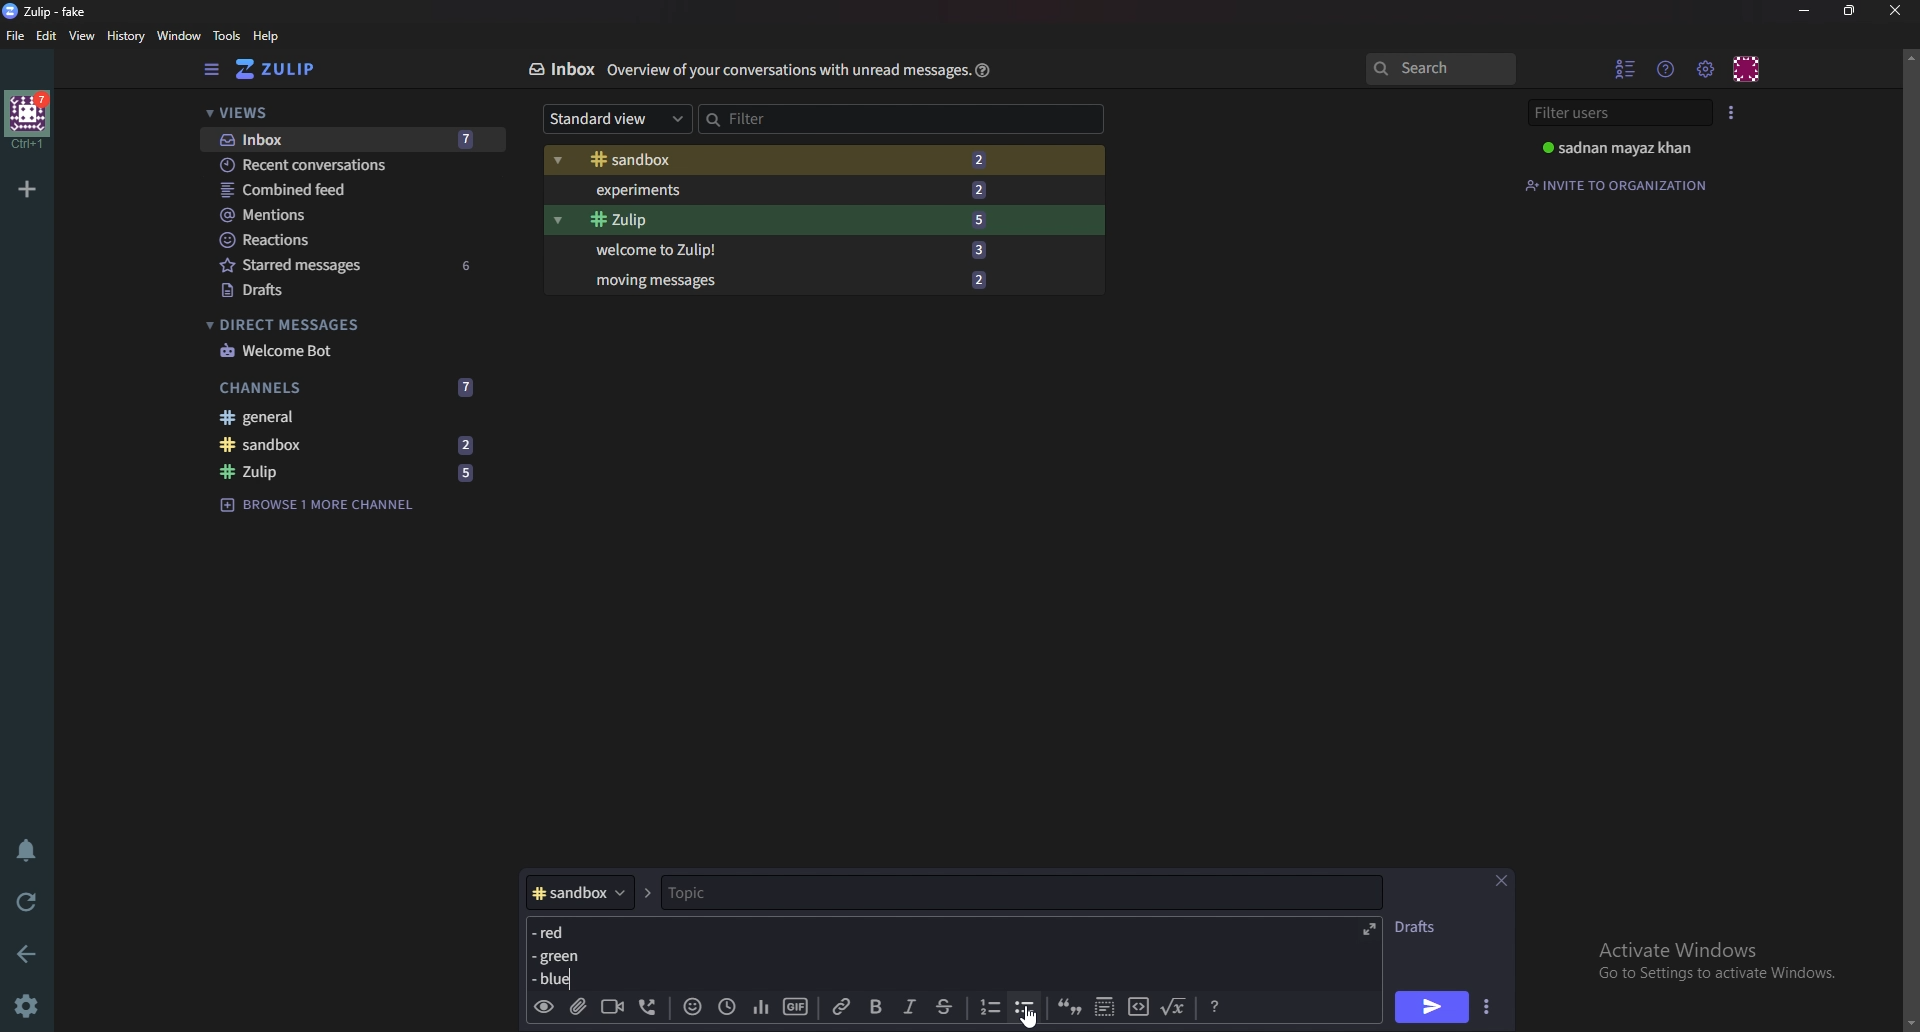  What do you see at coordinates (785, 220) in the screenshot?
I see `Zulip` at bounding box center [785, 220].